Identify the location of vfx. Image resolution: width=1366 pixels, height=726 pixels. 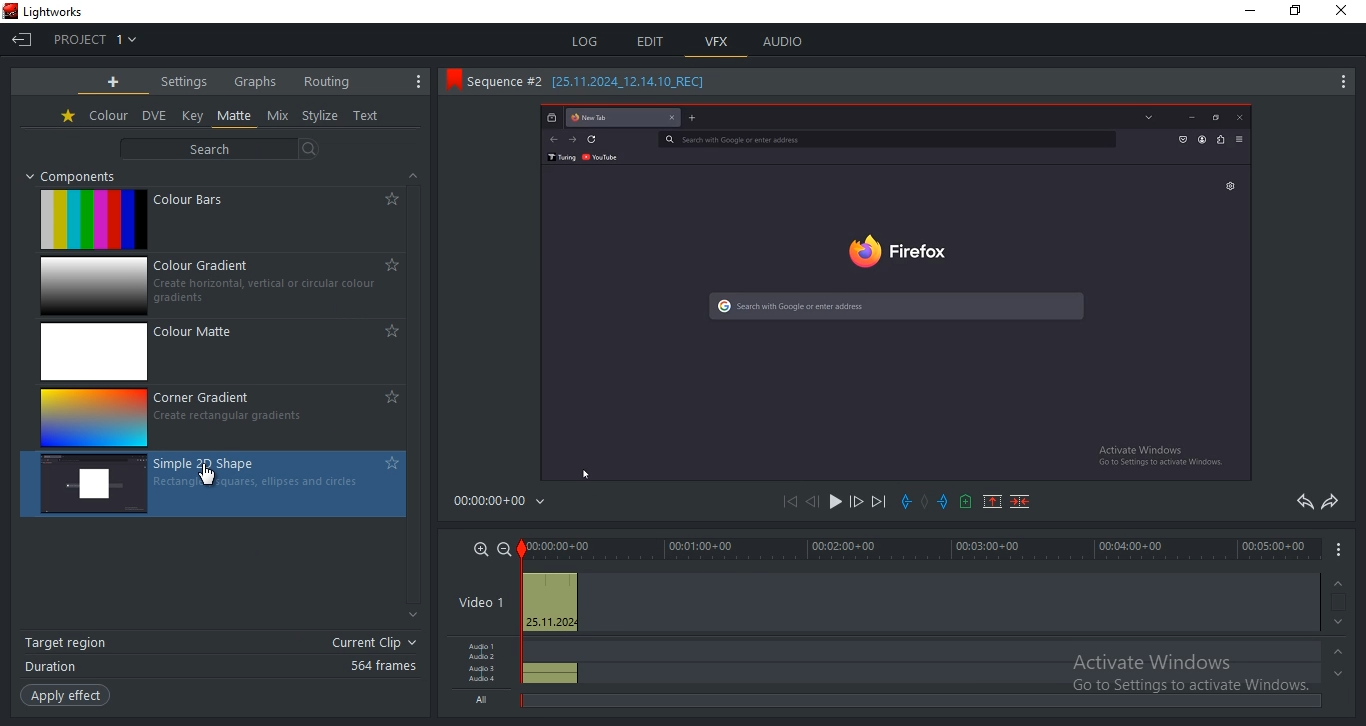
(717, 42).